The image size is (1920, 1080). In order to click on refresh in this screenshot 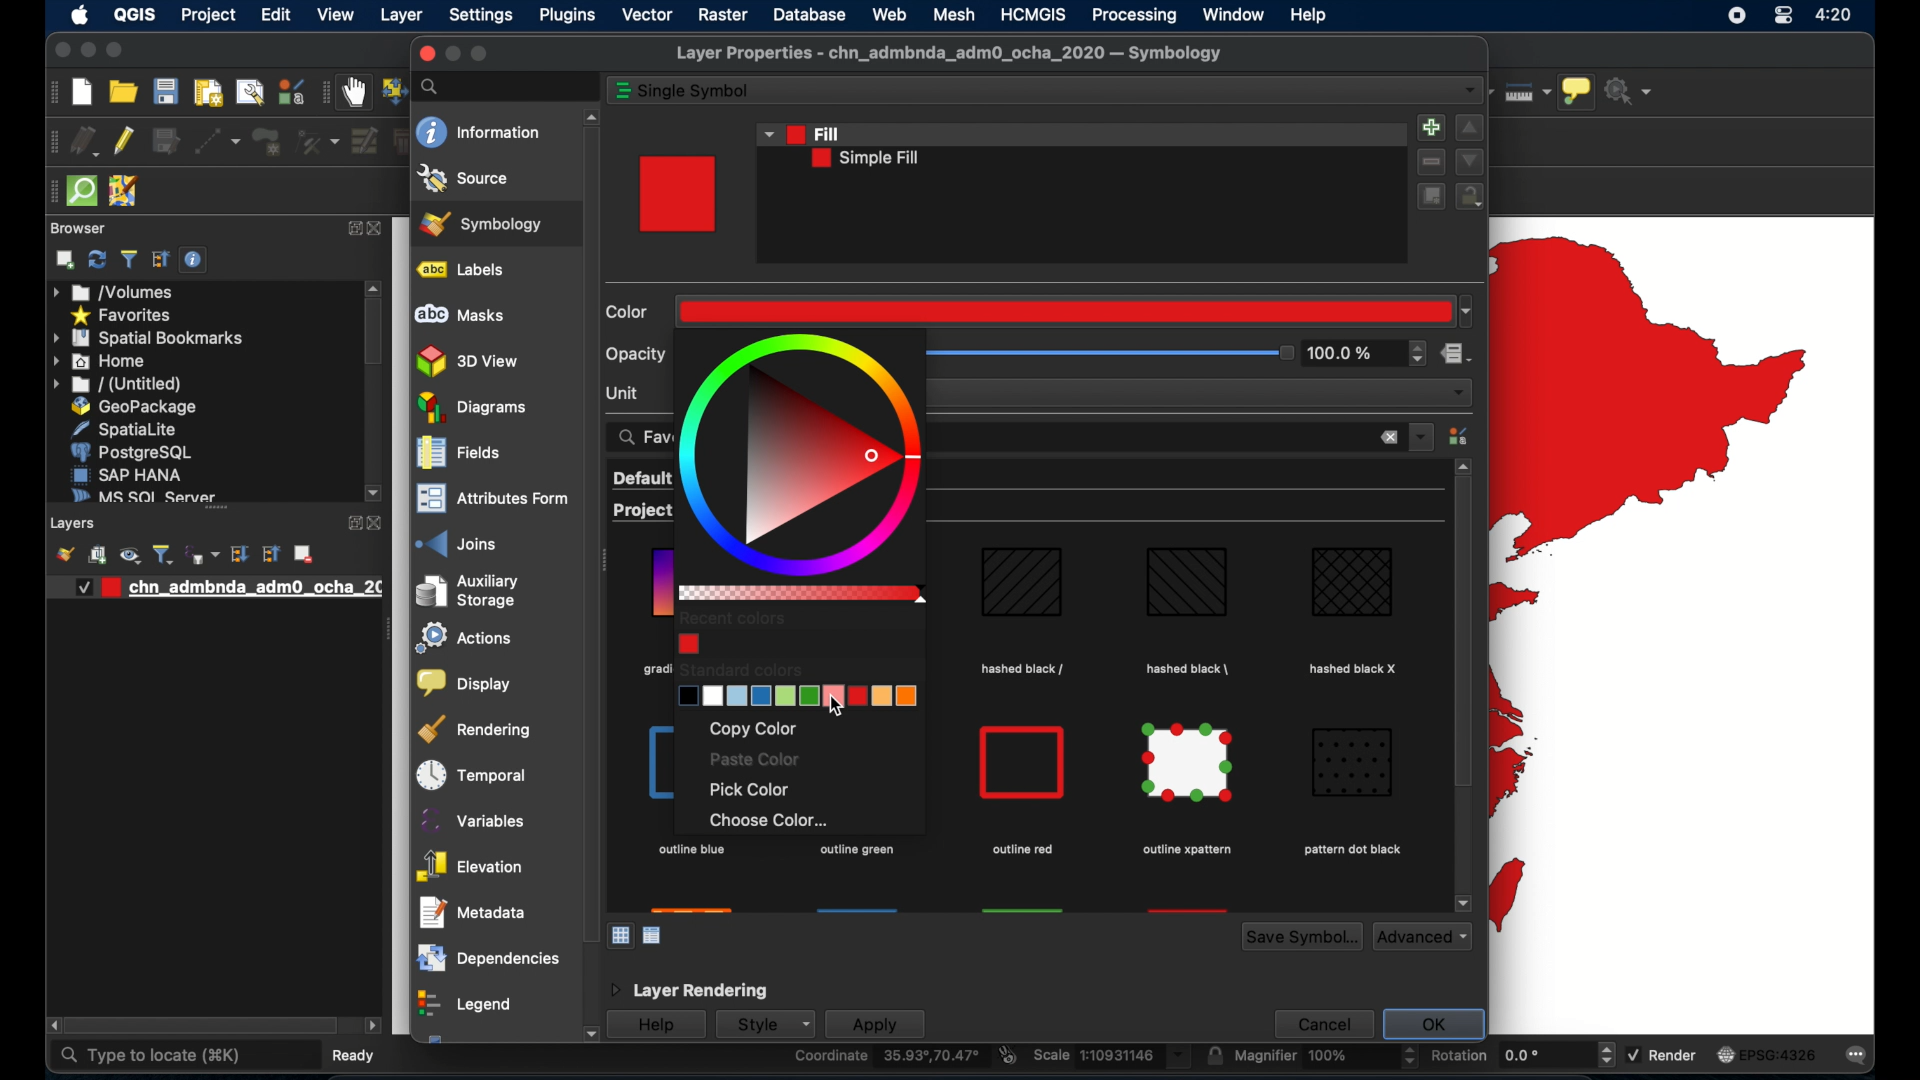, I will do `click(97, 259)`.